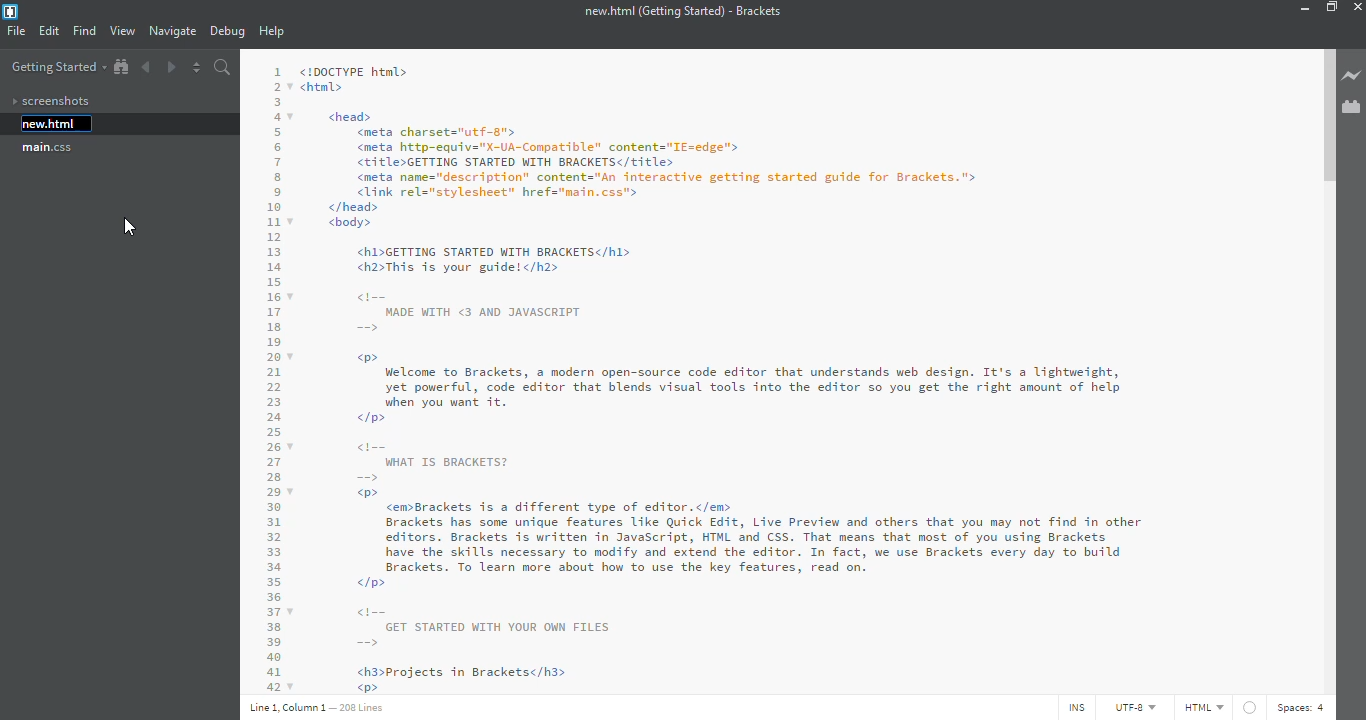  I want to click on cursor, so click(135, 230).